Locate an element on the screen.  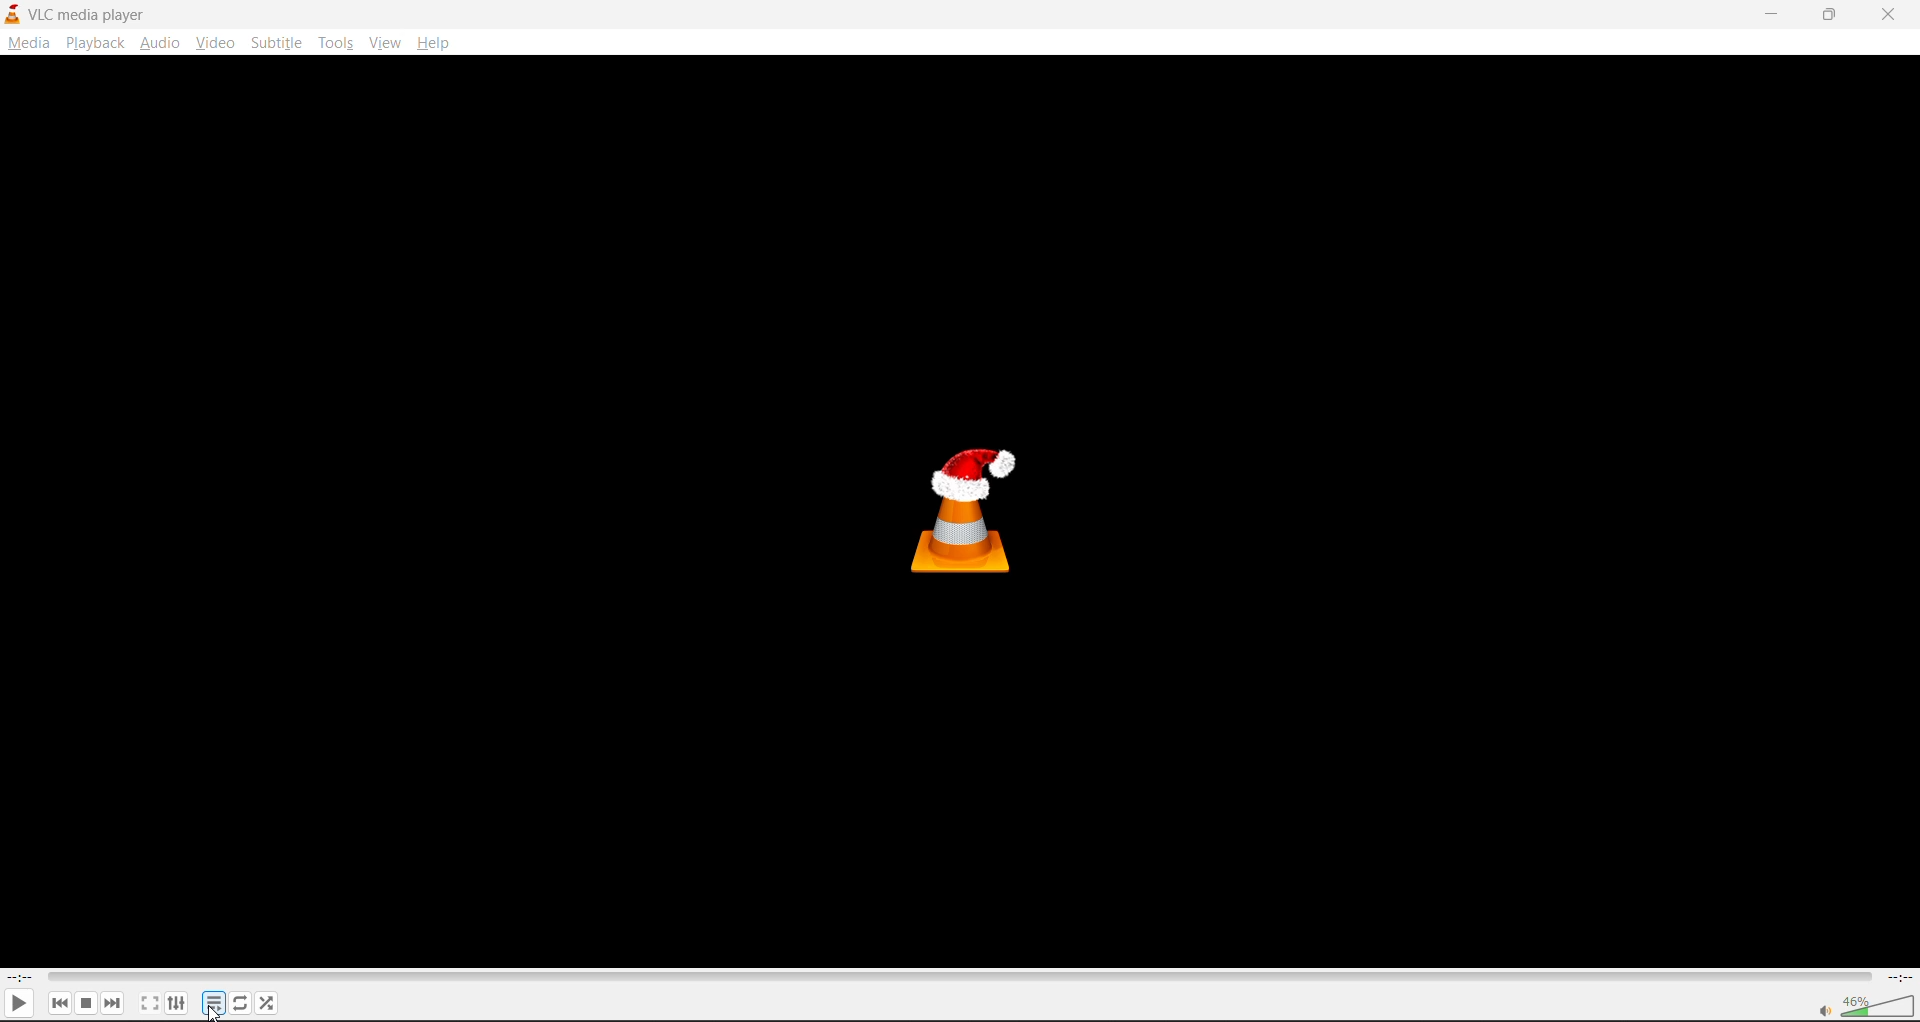
video is located at coordinates (219, 42).